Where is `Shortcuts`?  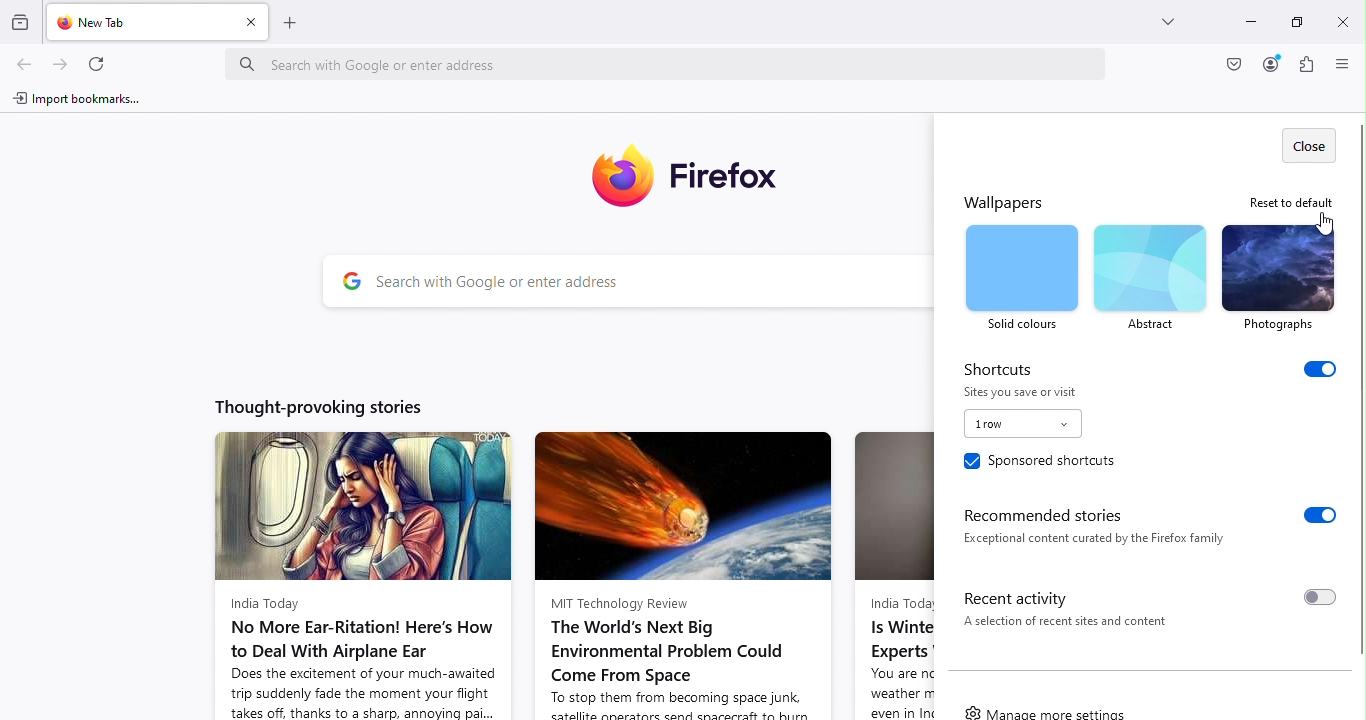 Shortcuts is located at coordinates (1151, 367).